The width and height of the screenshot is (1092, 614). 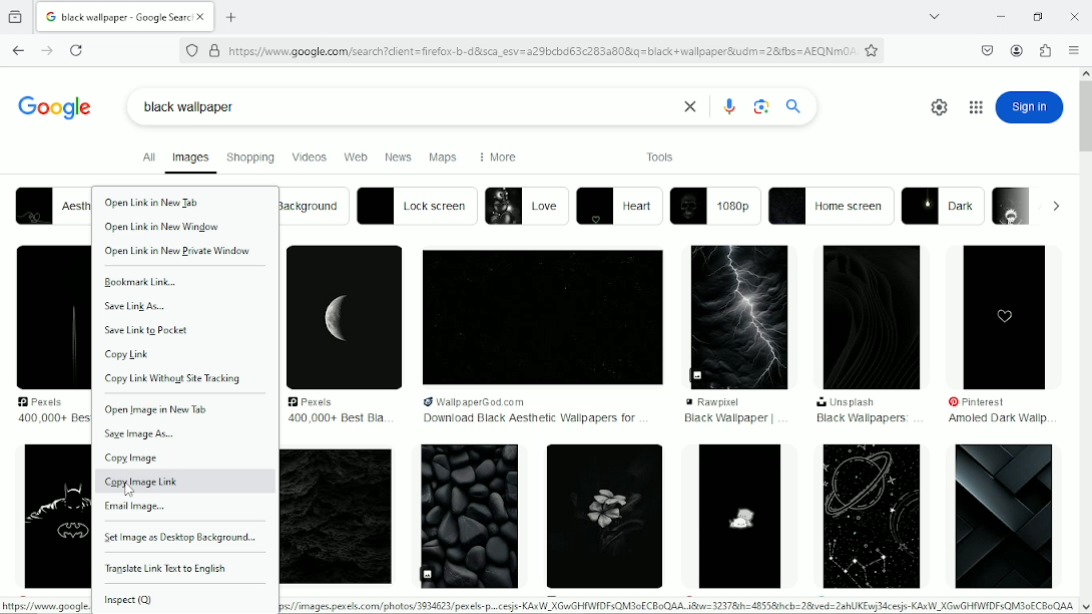 What do you see at coordinates (1006, 315) in the screenshot?
I see `black image` at bounding box center [1006, 315].